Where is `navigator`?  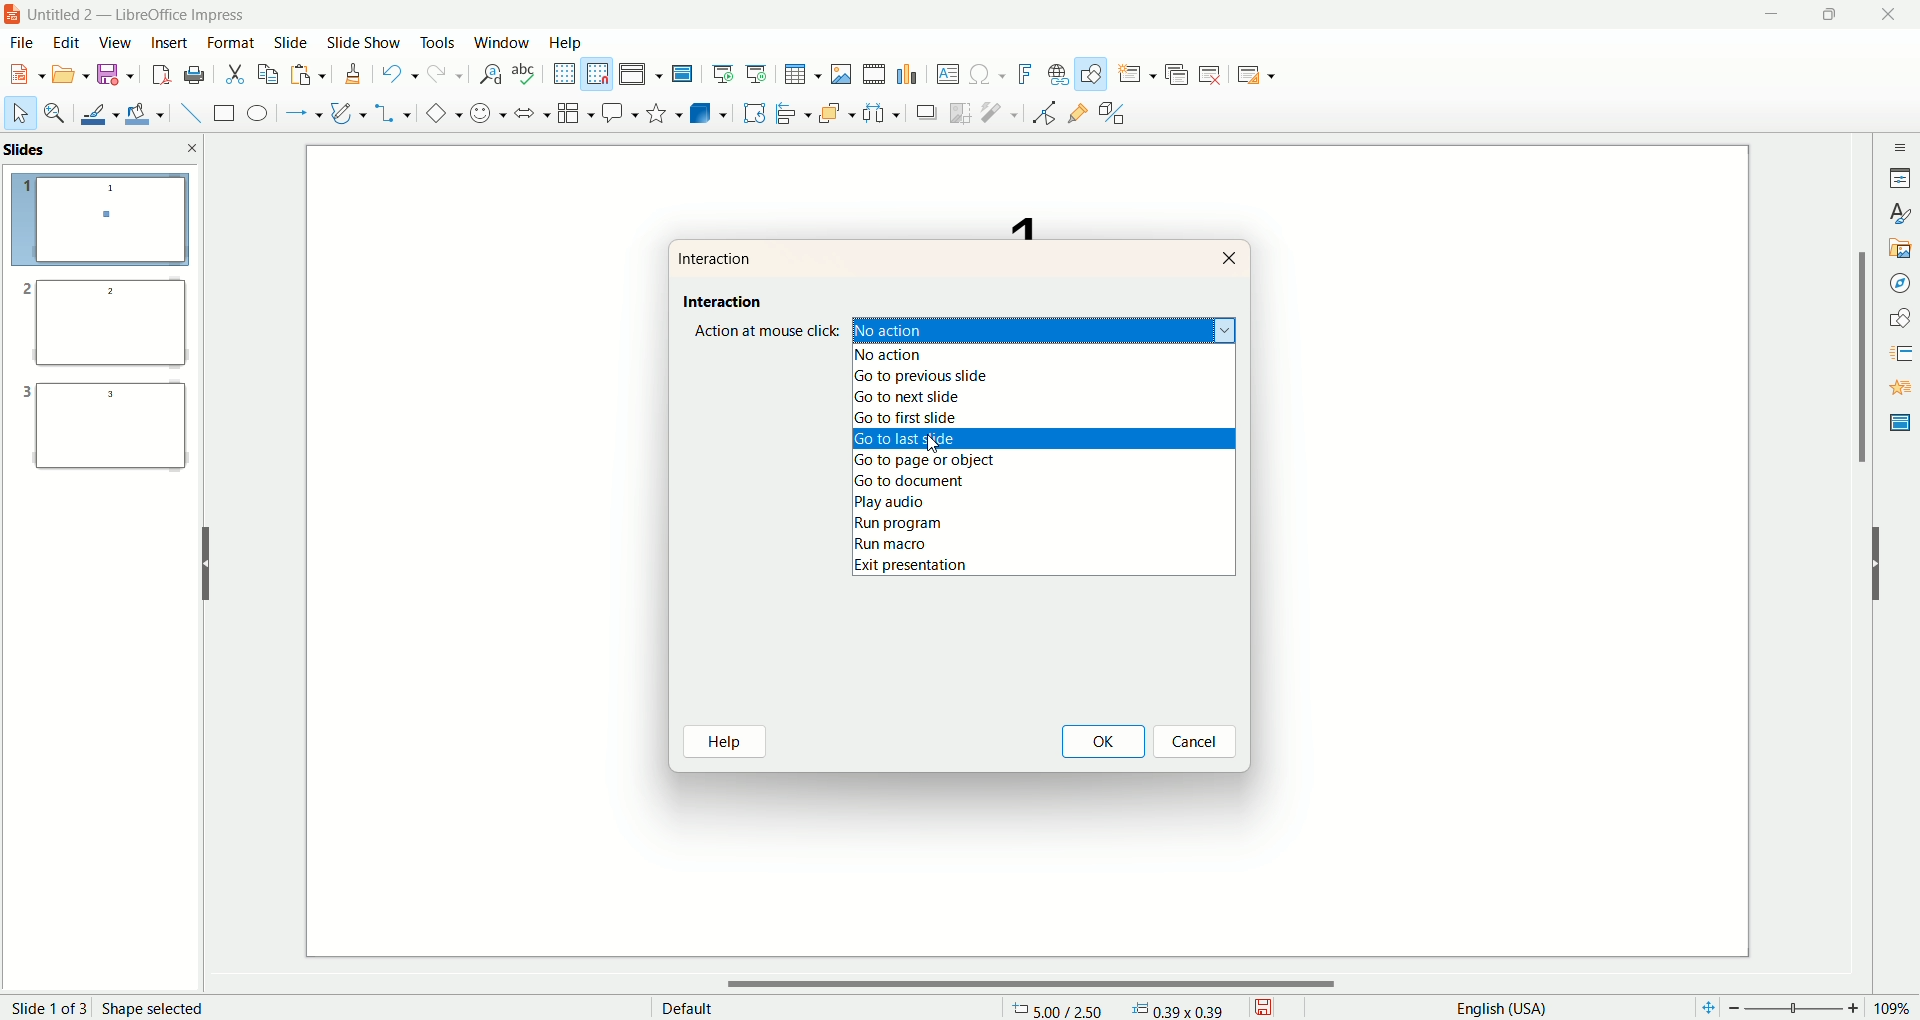 navigator is located at coordinates (1898, 283).